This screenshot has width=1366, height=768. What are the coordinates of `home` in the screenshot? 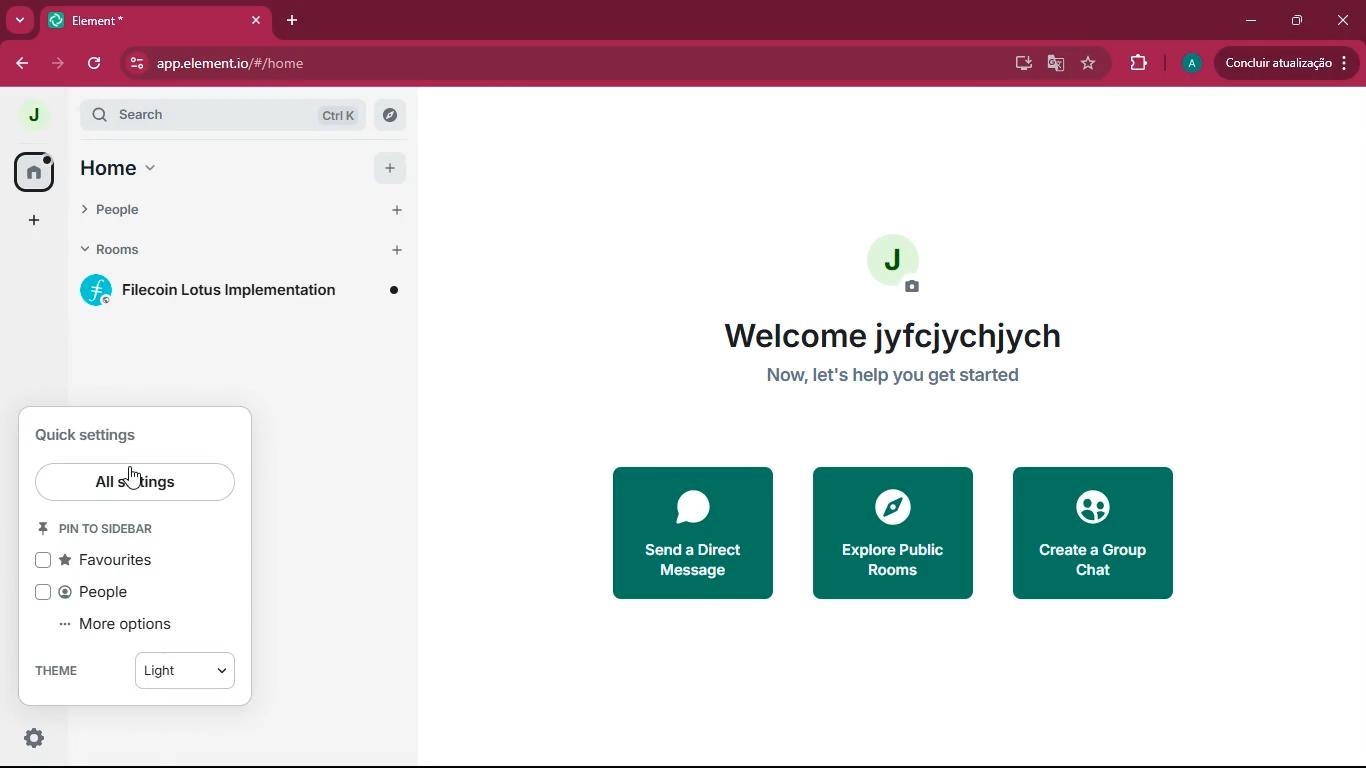 It's located at (241, 168).